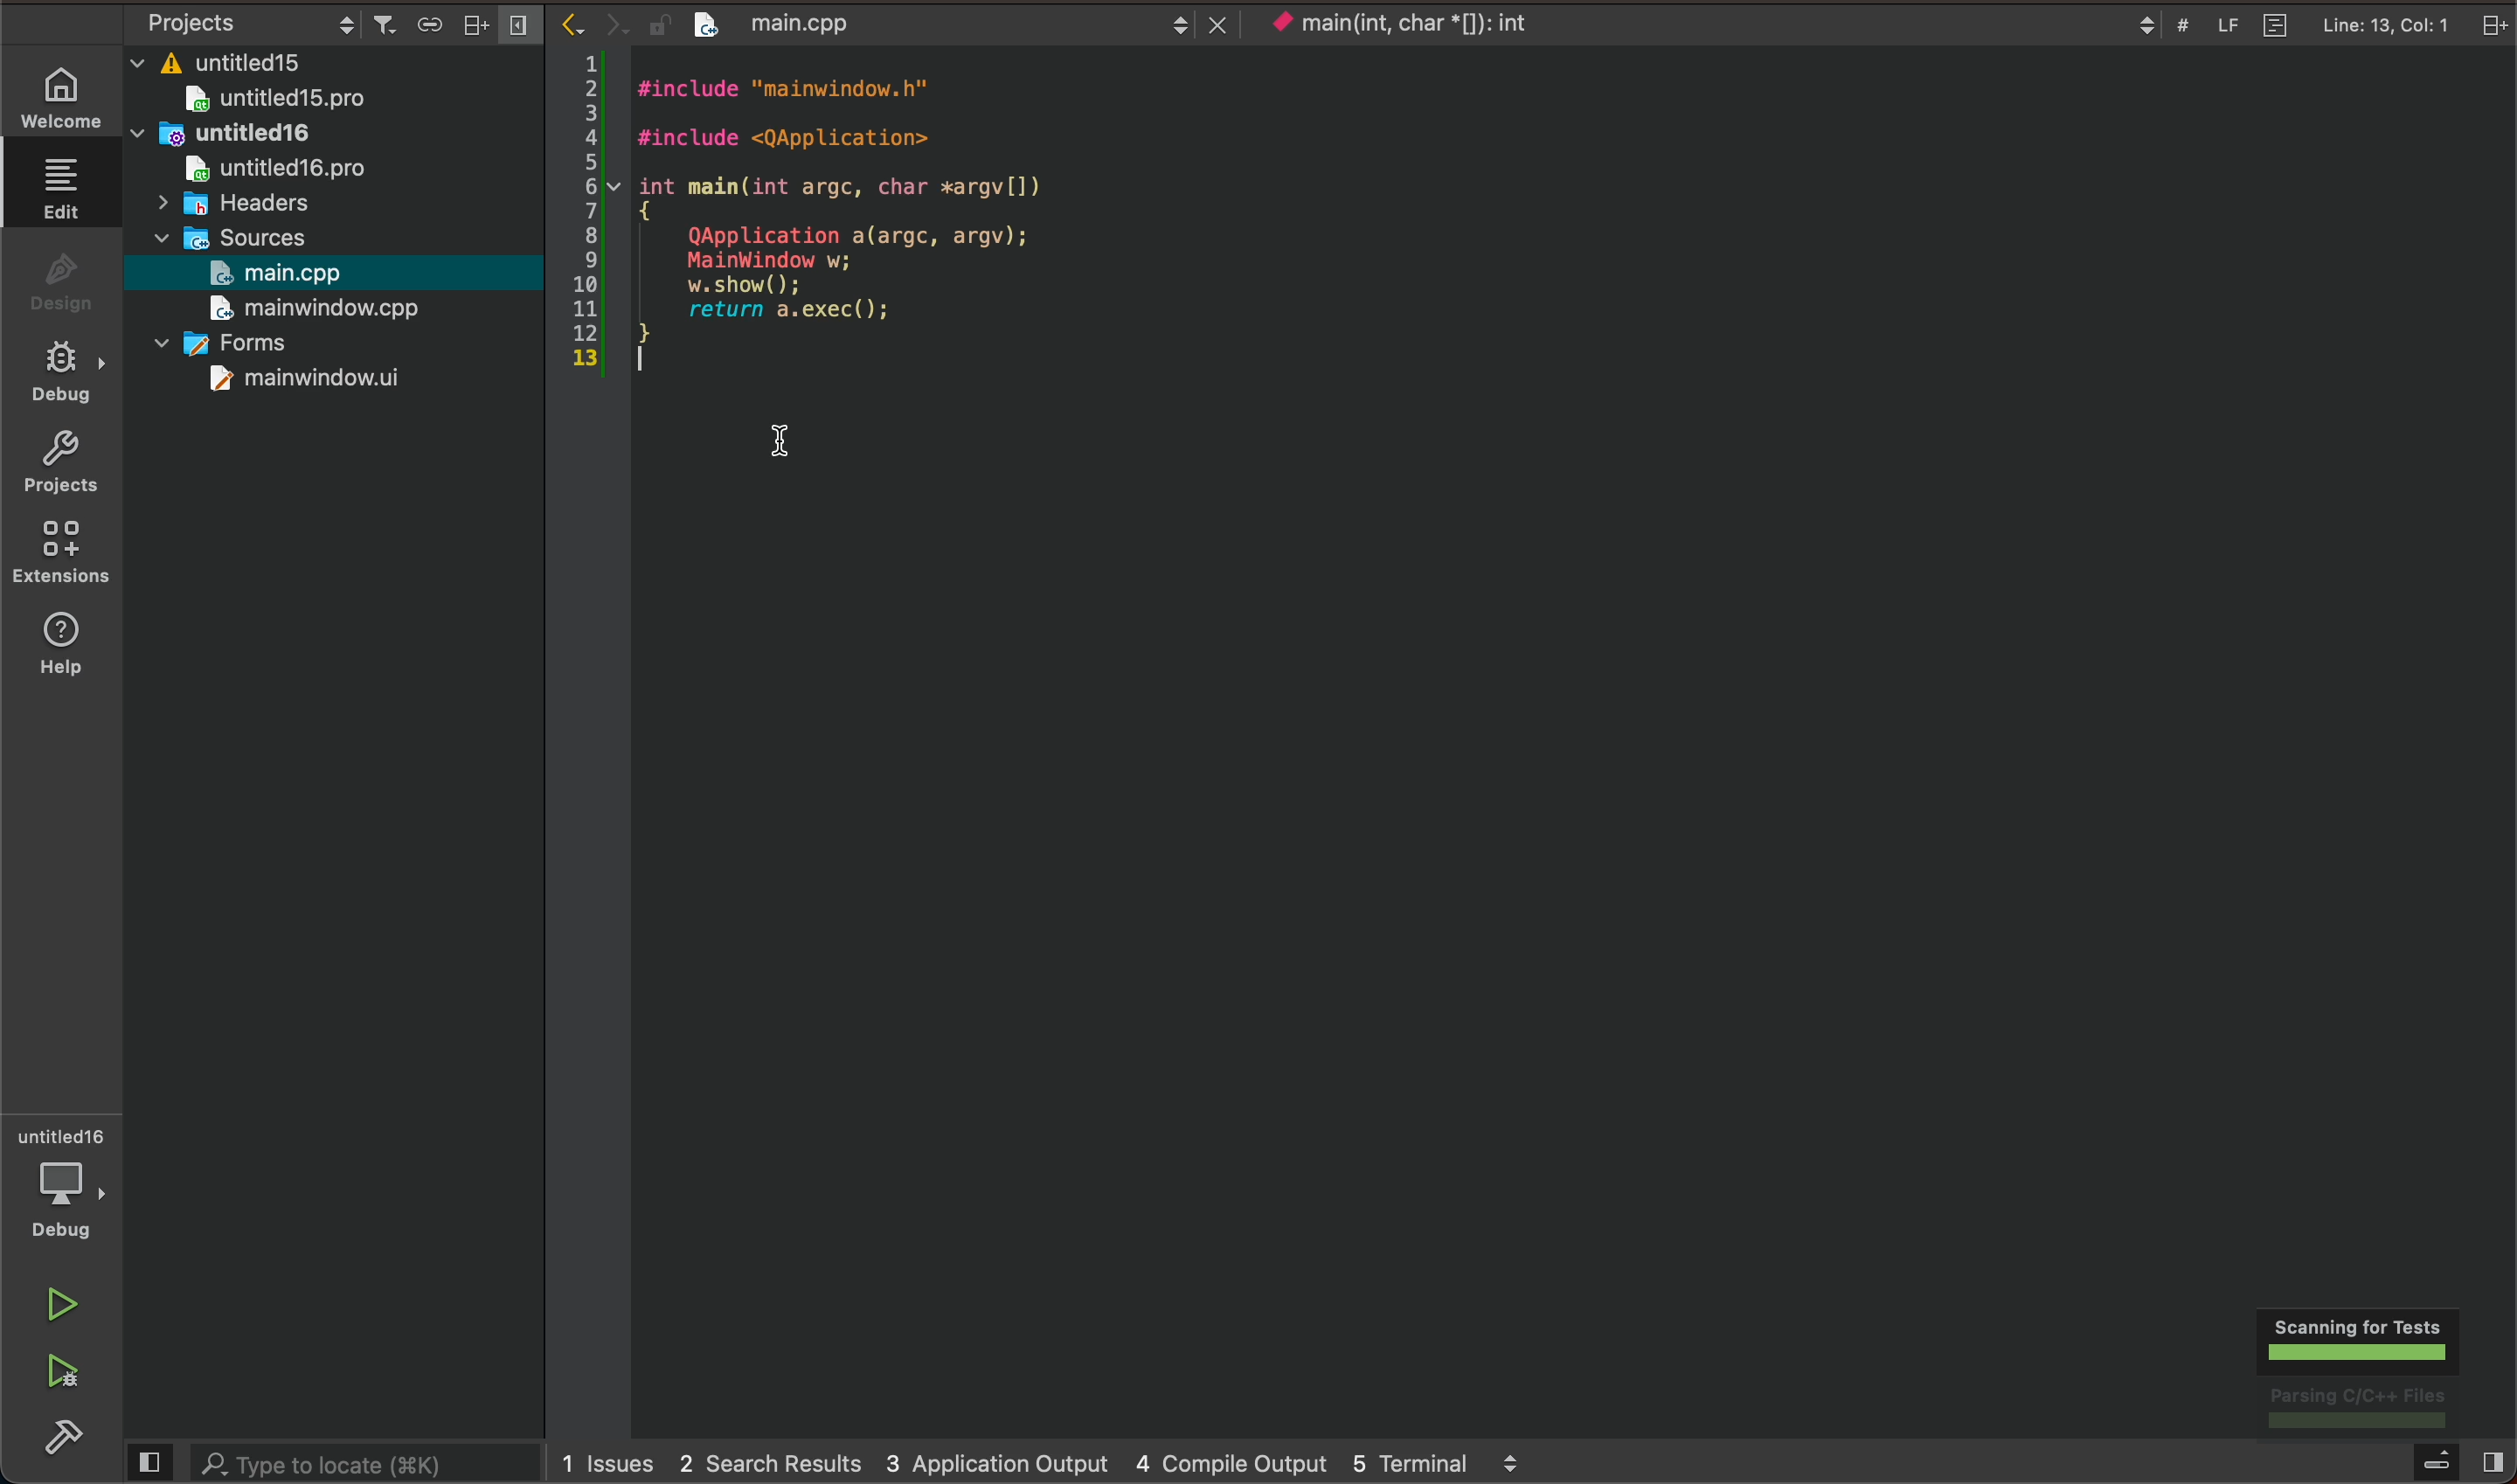 This screenshot has height=1484, width=2517. What do you see at coordinates (224, 136) in the screenshot?
I see `untitled16` at bounding box center [224, 136].